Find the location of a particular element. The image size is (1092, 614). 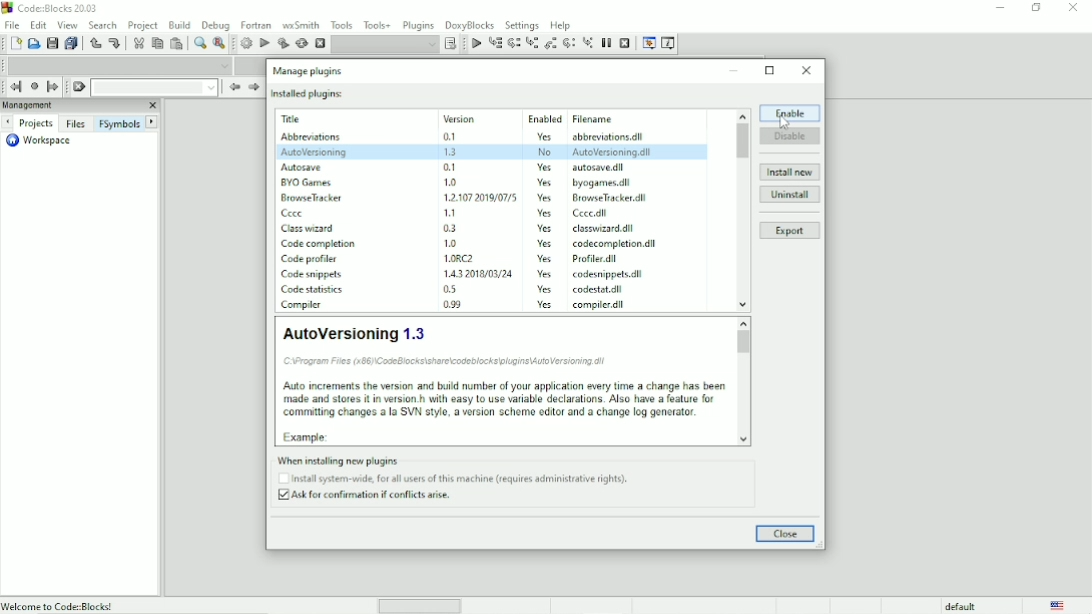

Jump forward is located at coordinates (53, 88).